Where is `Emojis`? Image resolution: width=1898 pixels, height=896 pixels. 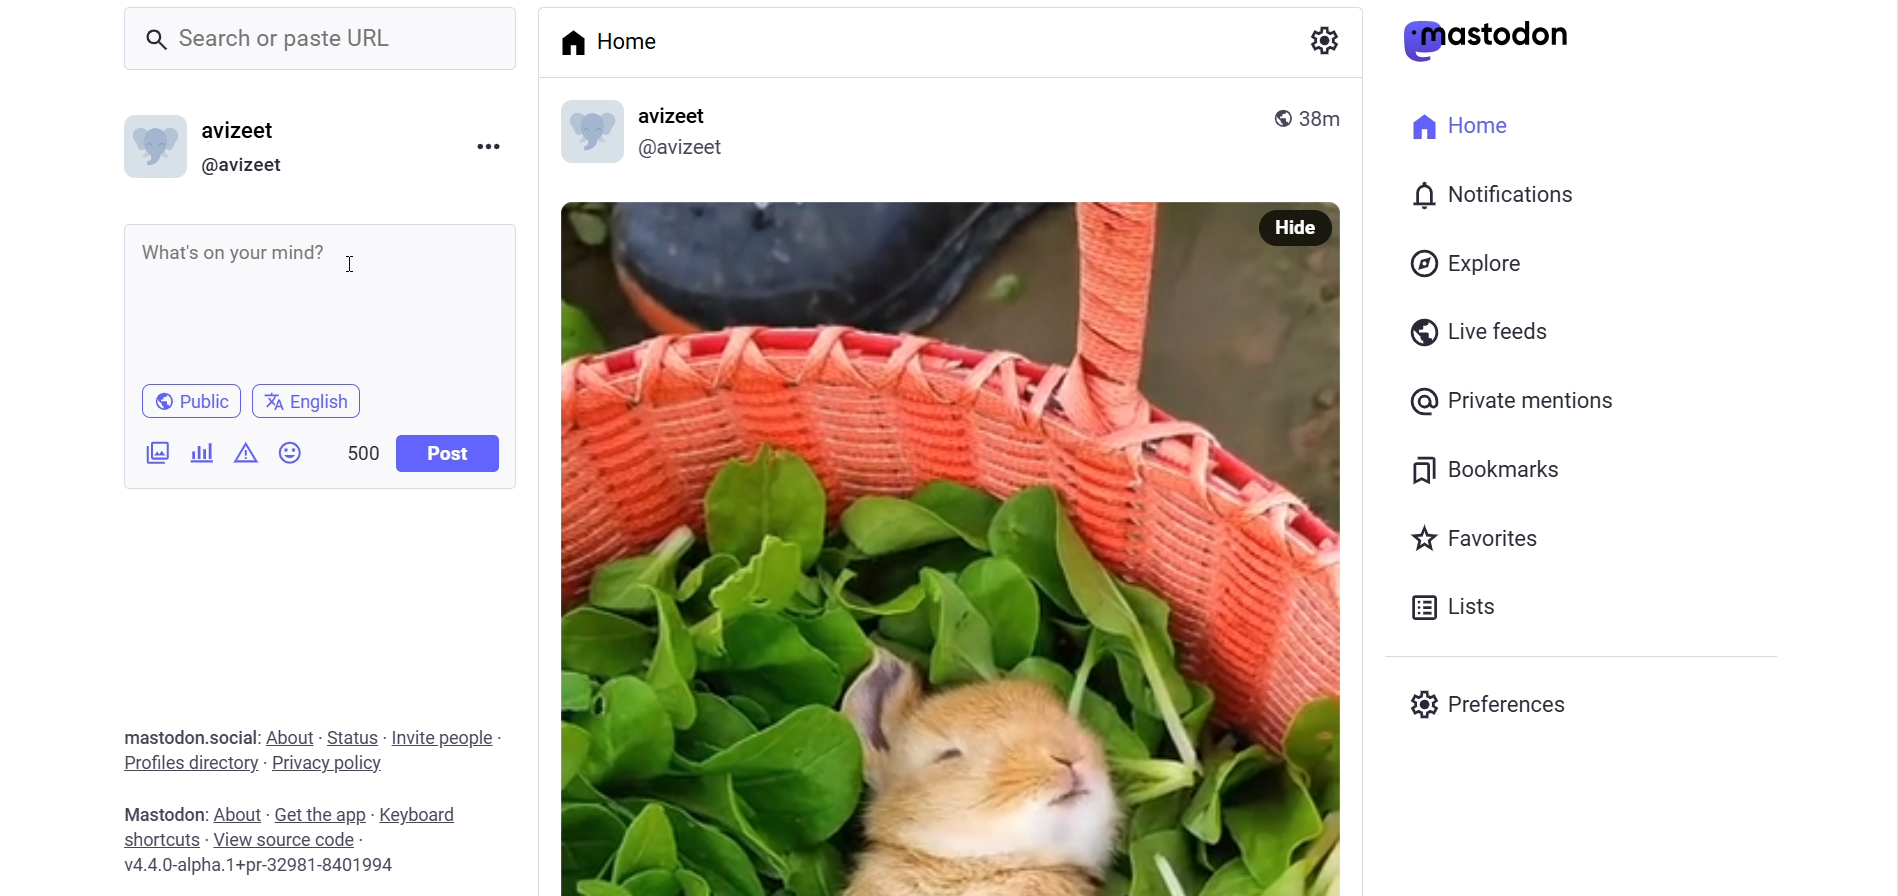
Emojis is located at coordinates (293, 452).